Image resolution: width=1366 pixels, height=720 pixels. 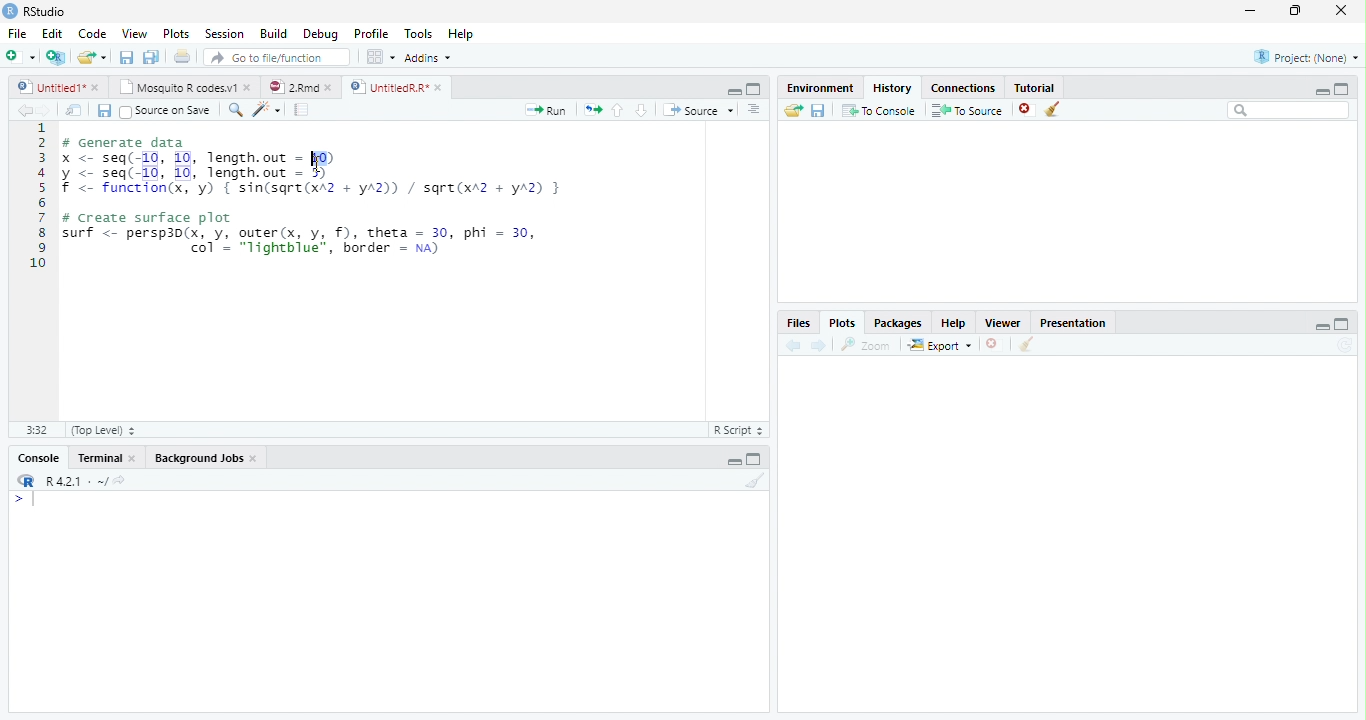 I want to click on Clear all history entries, so click(x=1052, y=109).